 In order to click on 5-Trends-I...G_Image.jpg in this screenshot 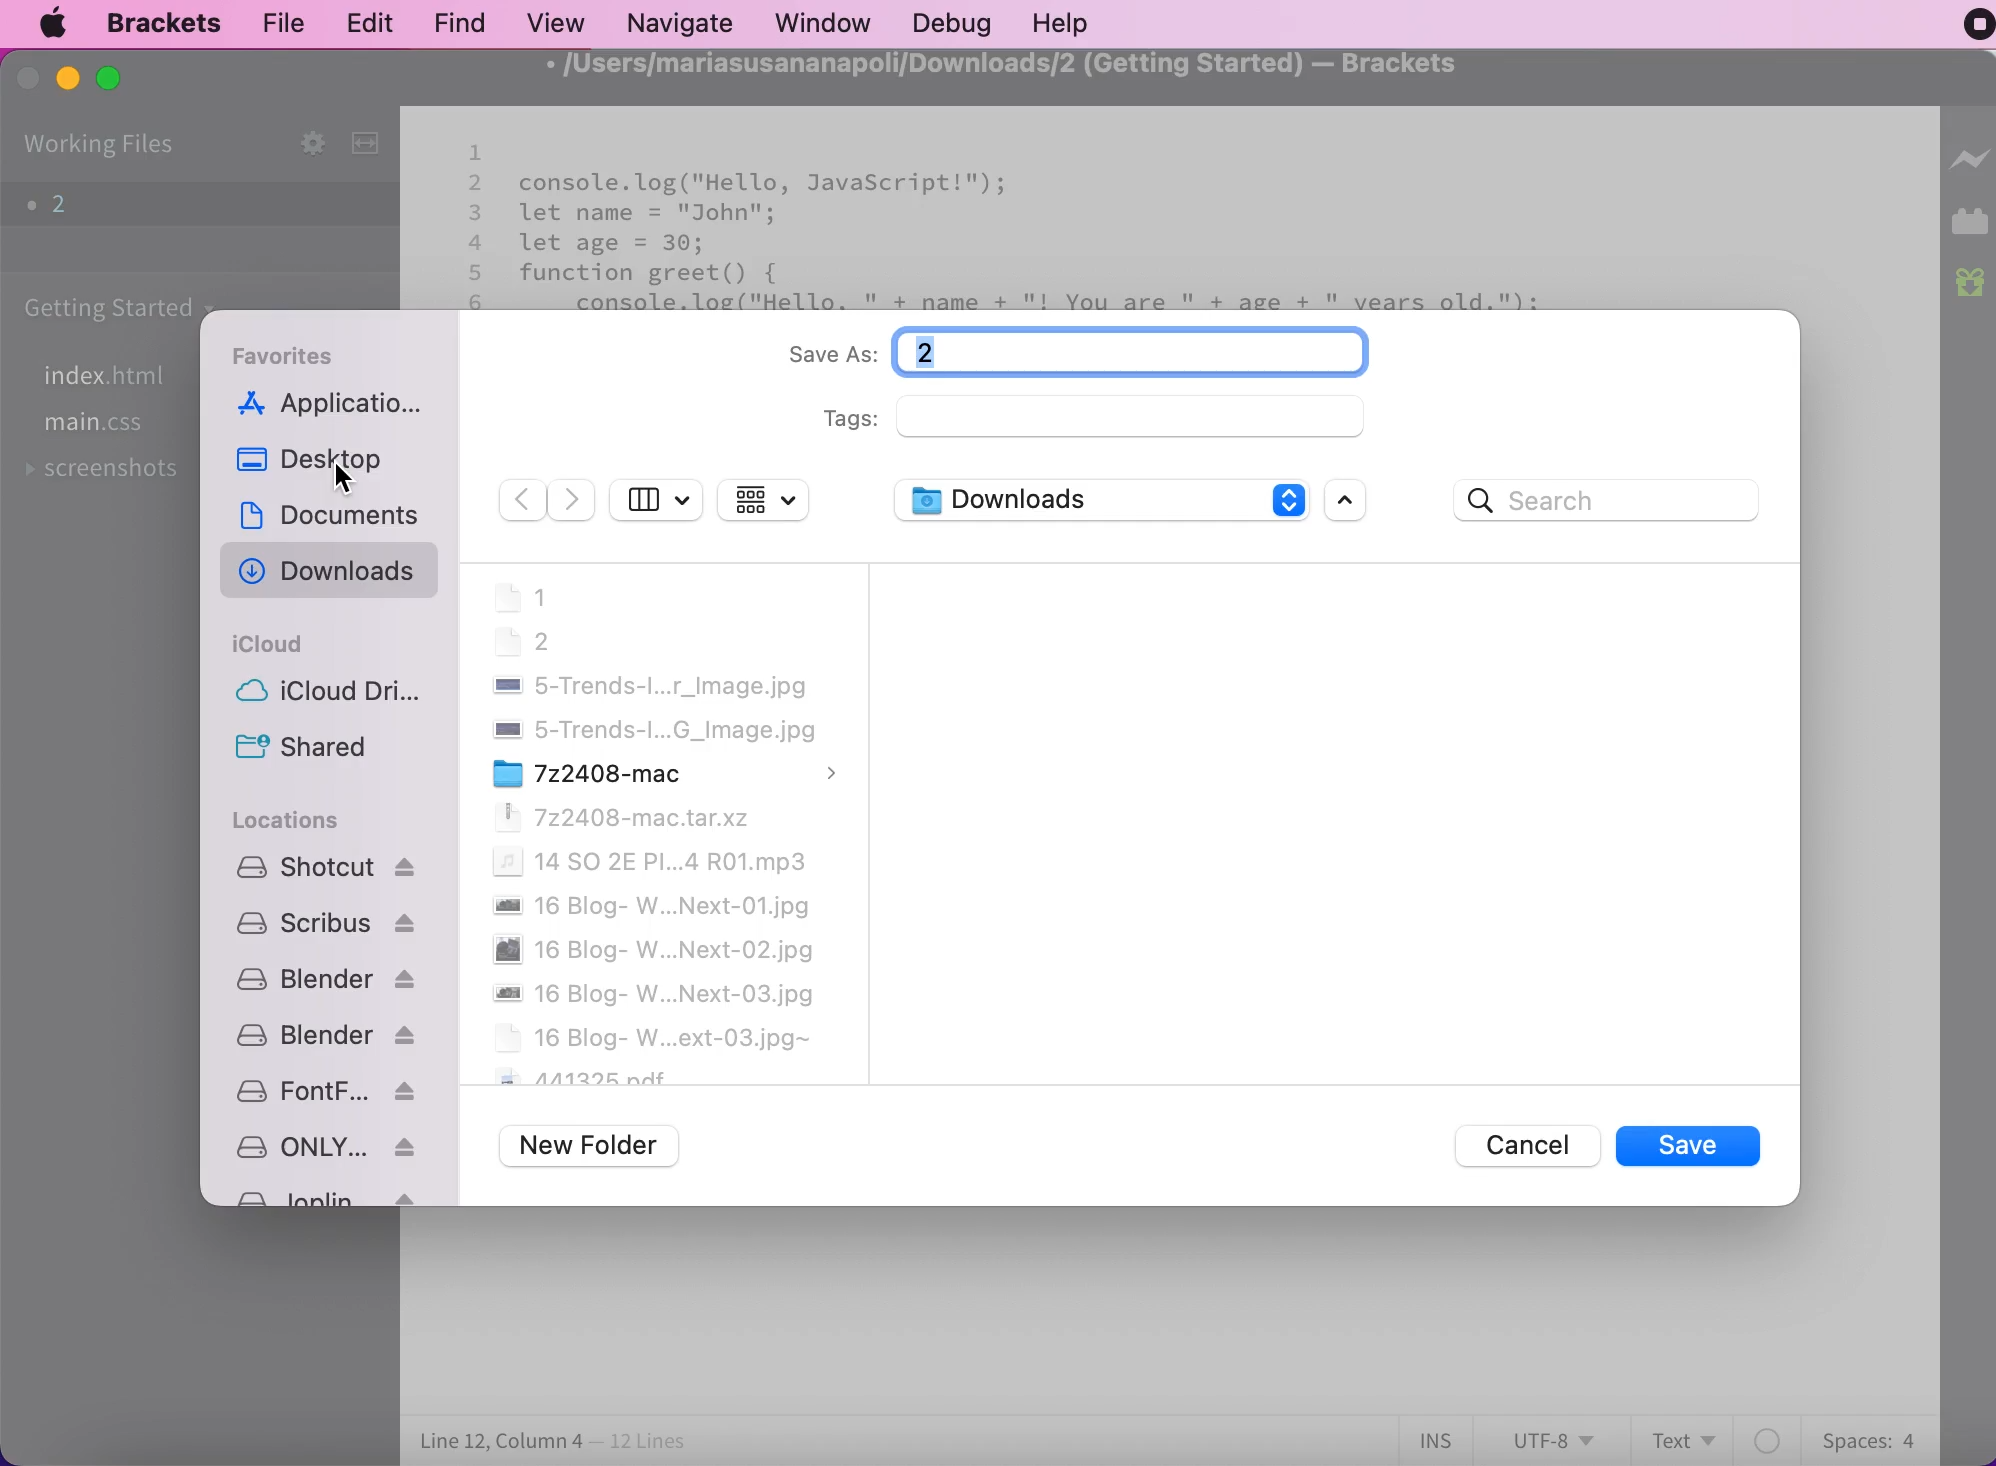, I will do `click(652, 730)`.